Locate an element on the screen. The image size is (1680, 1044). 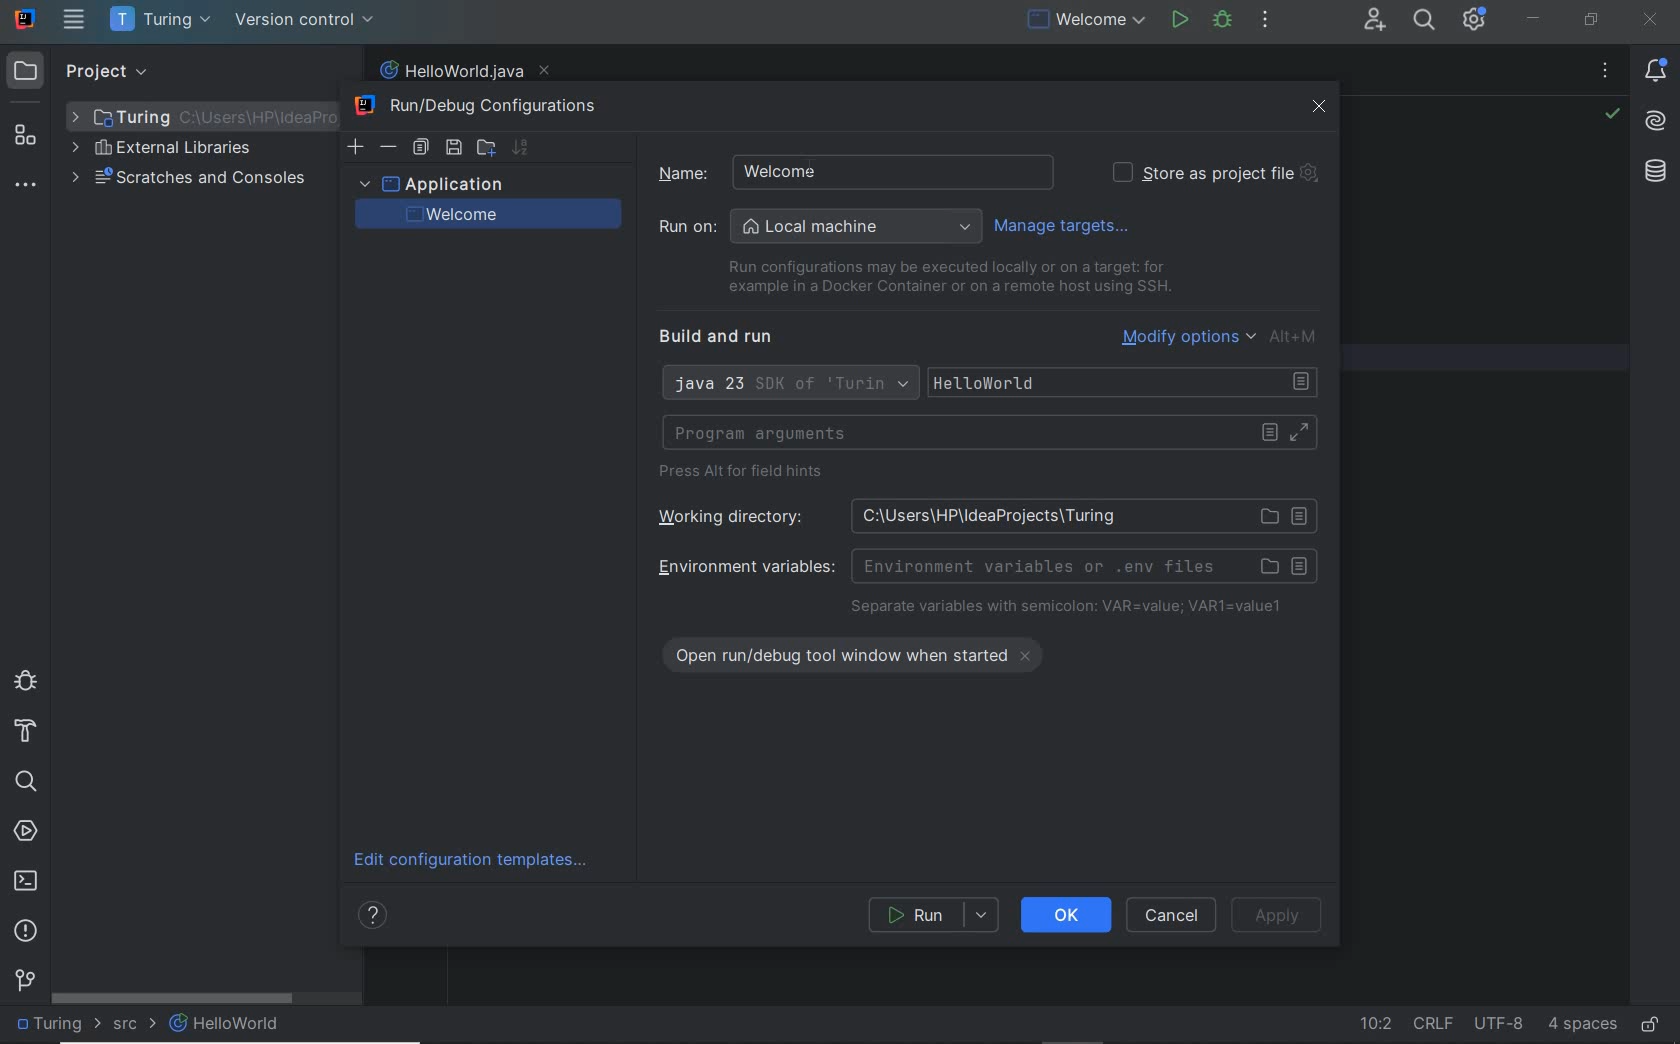
CLOSE is located at coordinates (1320, 107).